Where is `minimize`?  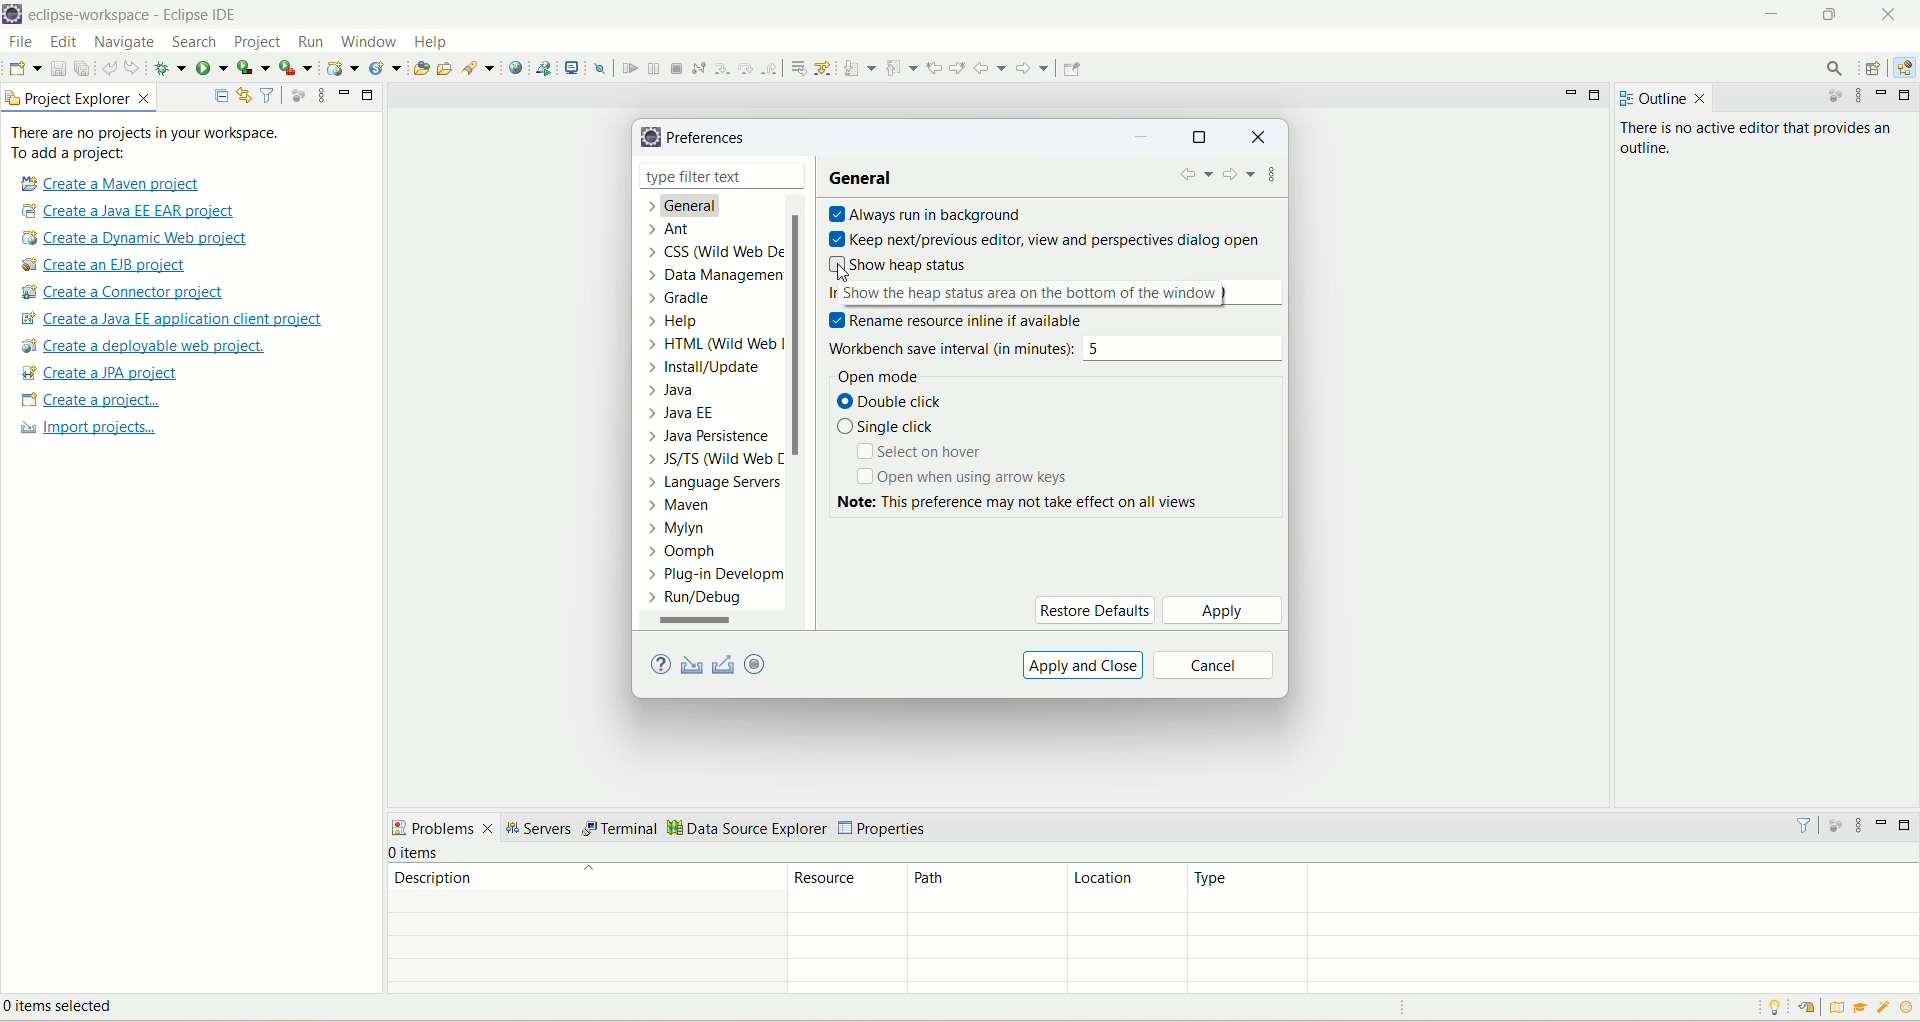 minimize is located at coordinates (1885, 94).